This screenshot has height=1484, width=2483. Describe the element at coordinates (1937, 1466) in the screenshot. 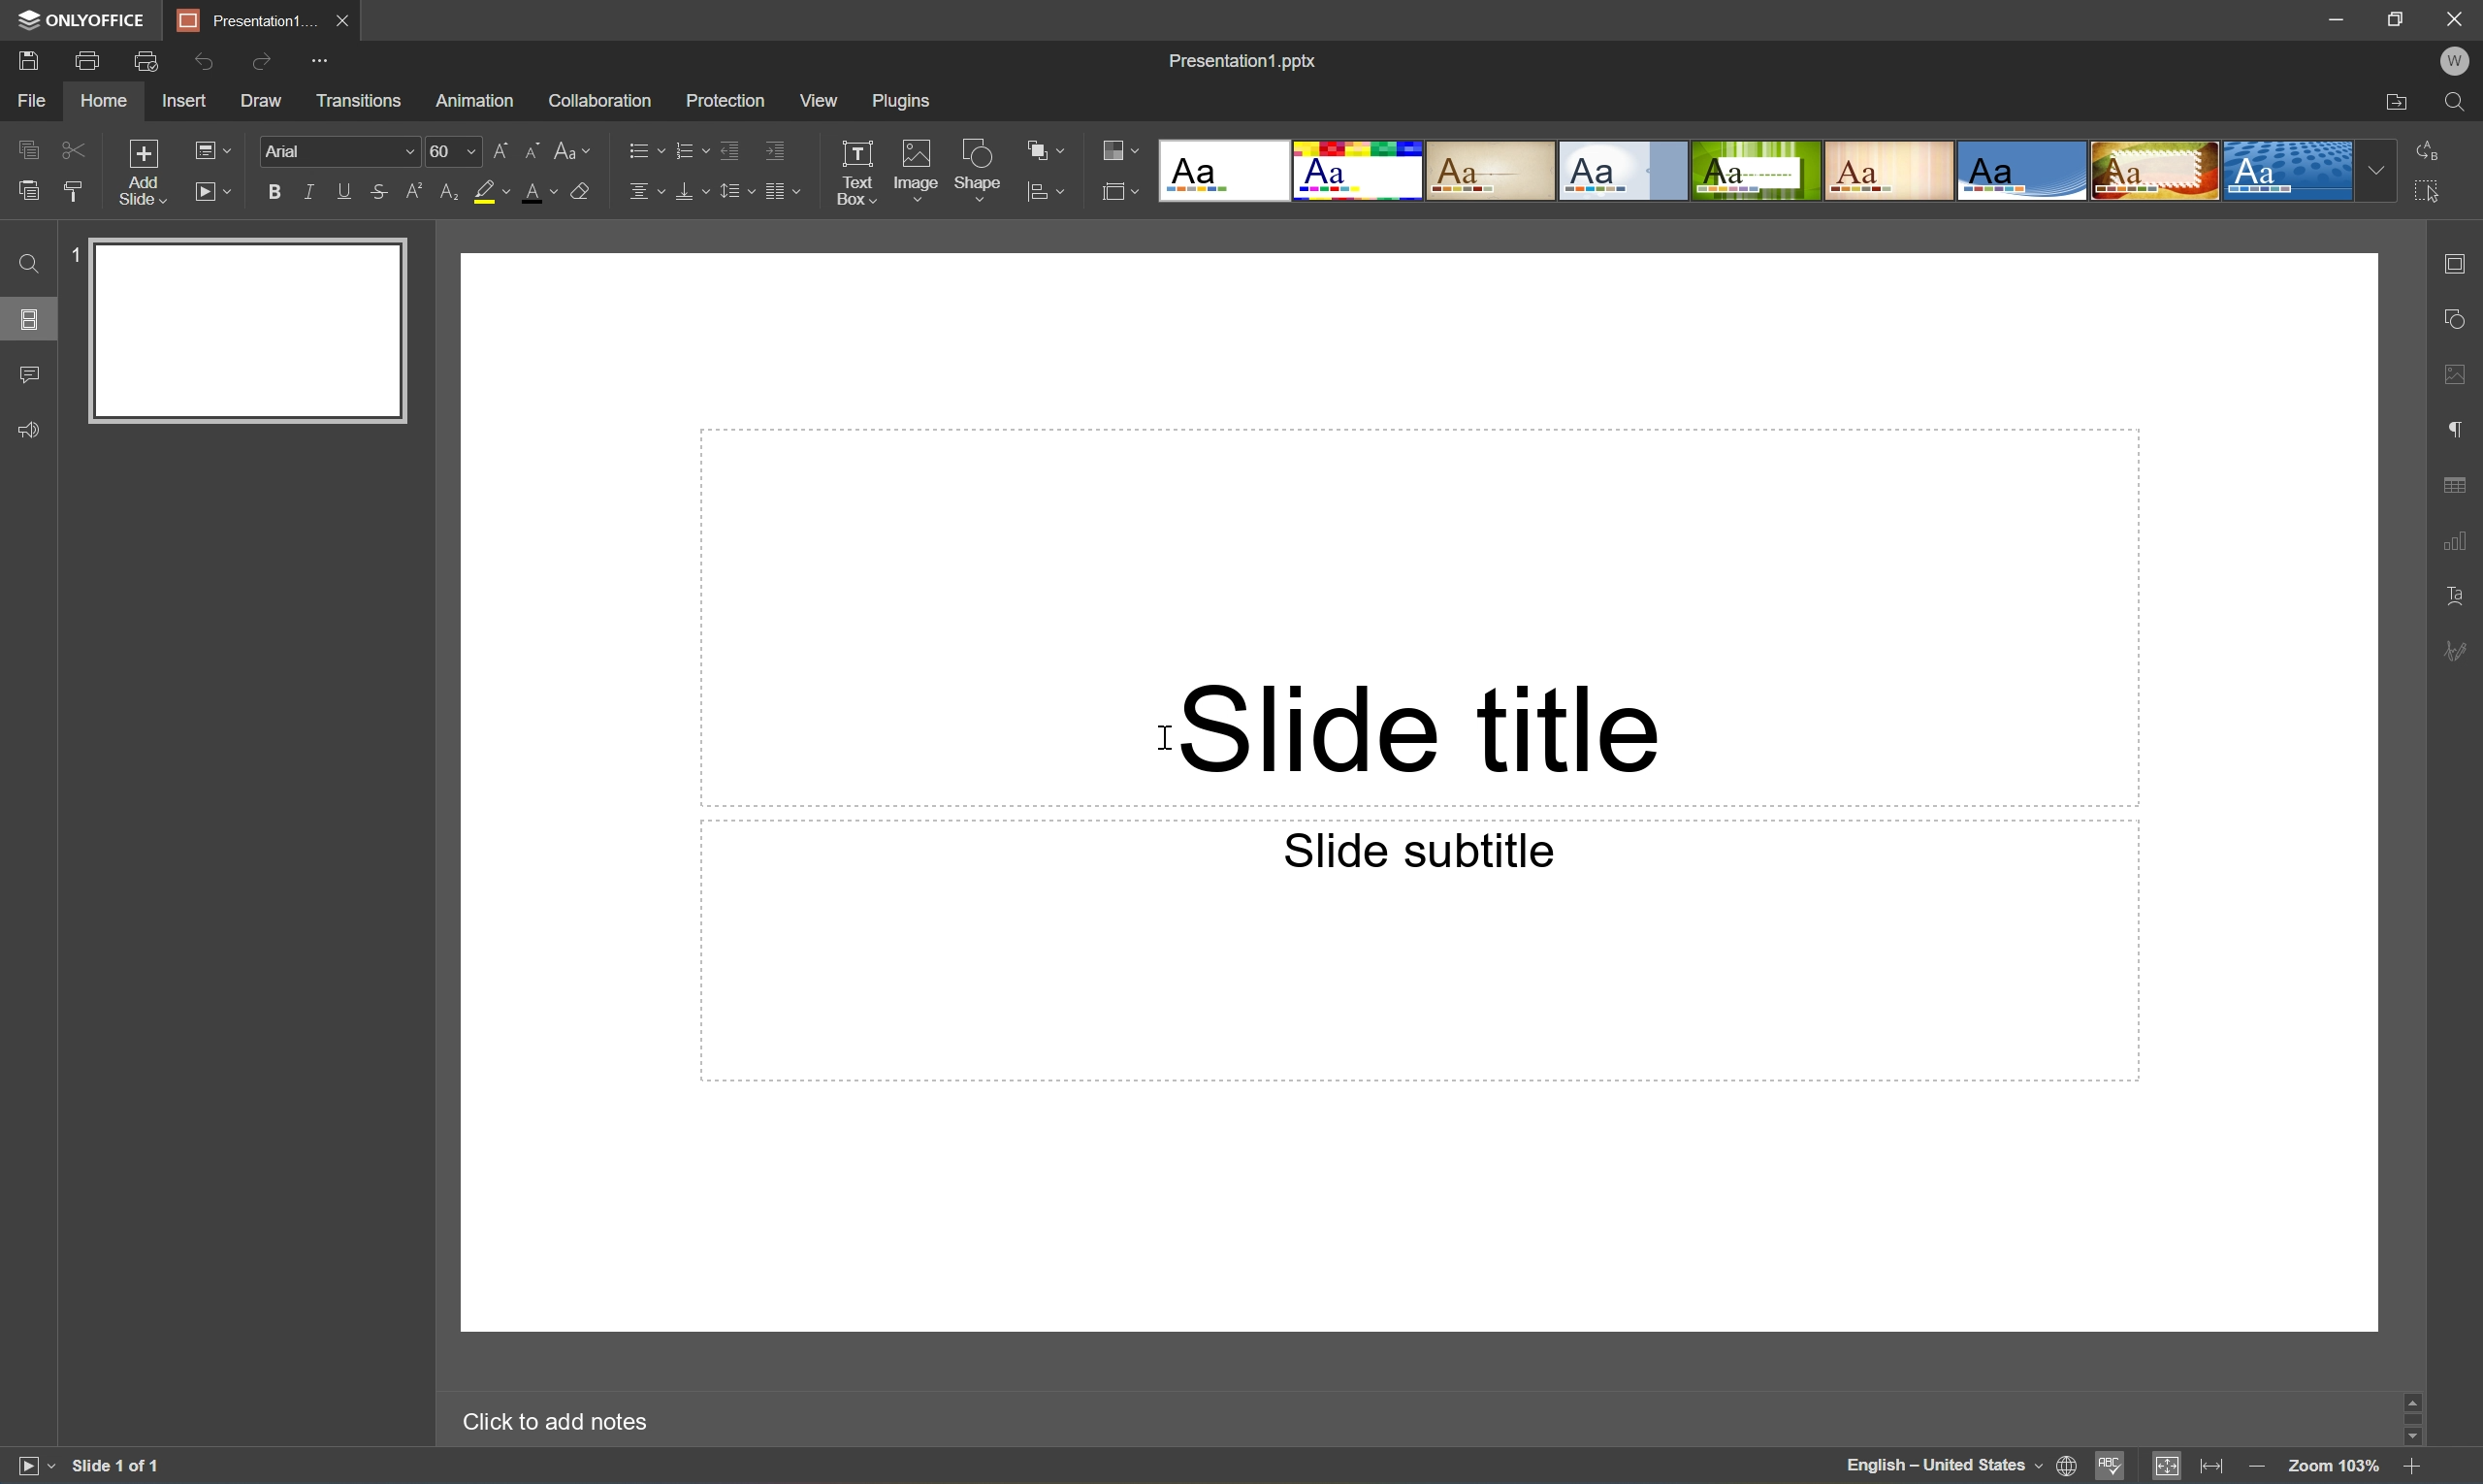

I see `English - United States` at that location.